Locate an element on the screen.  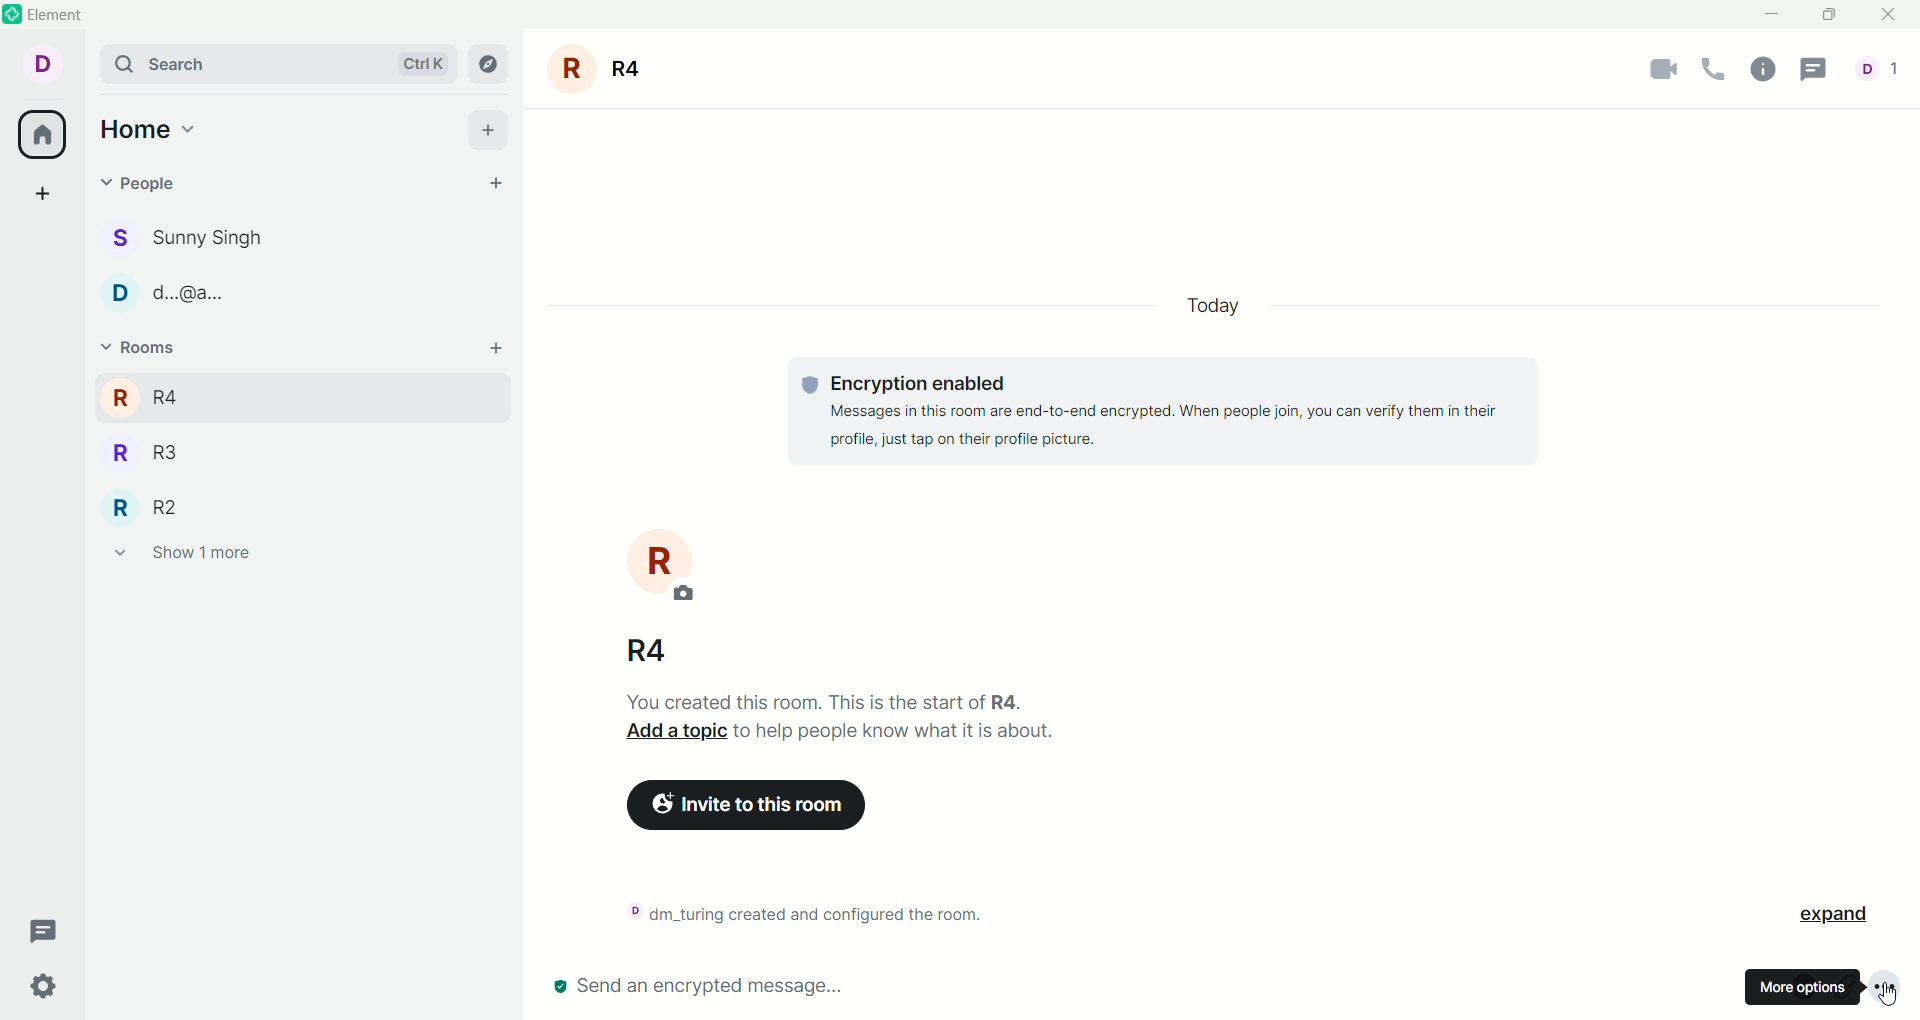
settings is located at coordinates (44, 987).